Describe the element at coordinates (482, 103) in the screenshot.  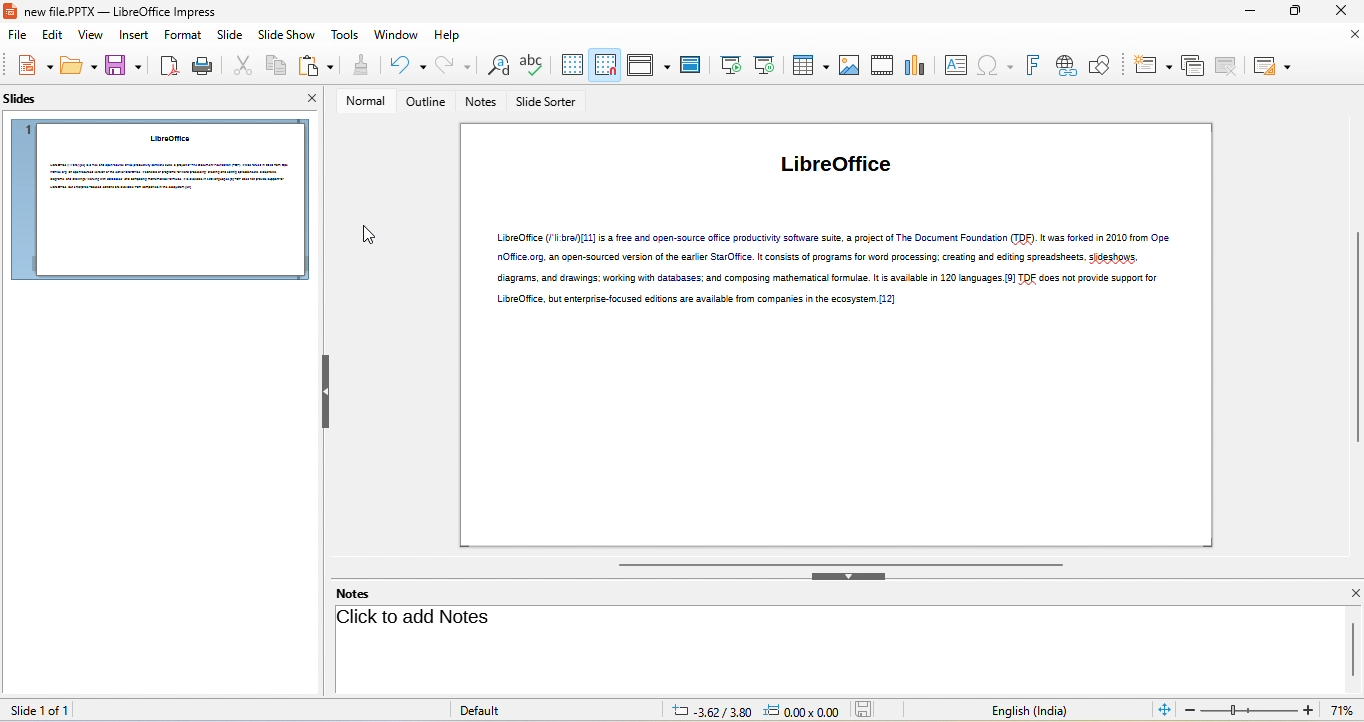
I see `notes` at that location.